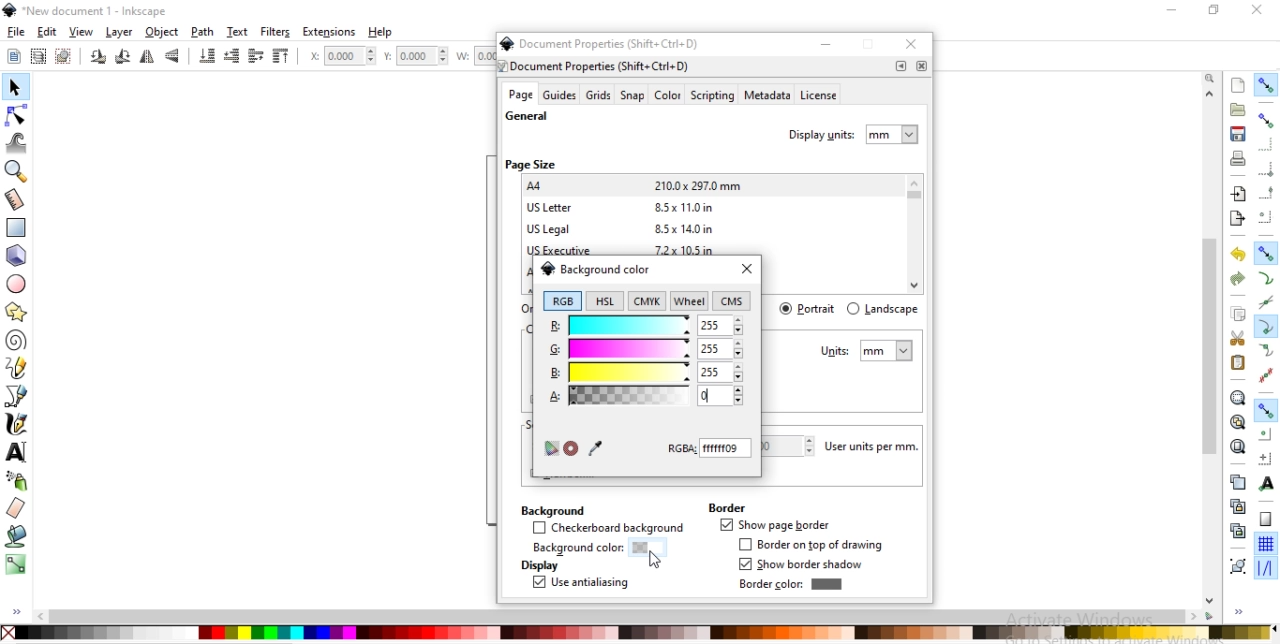 This screenshot has width=1280, height=644. Describe the element at coordinates (656, 562) in the screenshot. I see `cursor` at that location.